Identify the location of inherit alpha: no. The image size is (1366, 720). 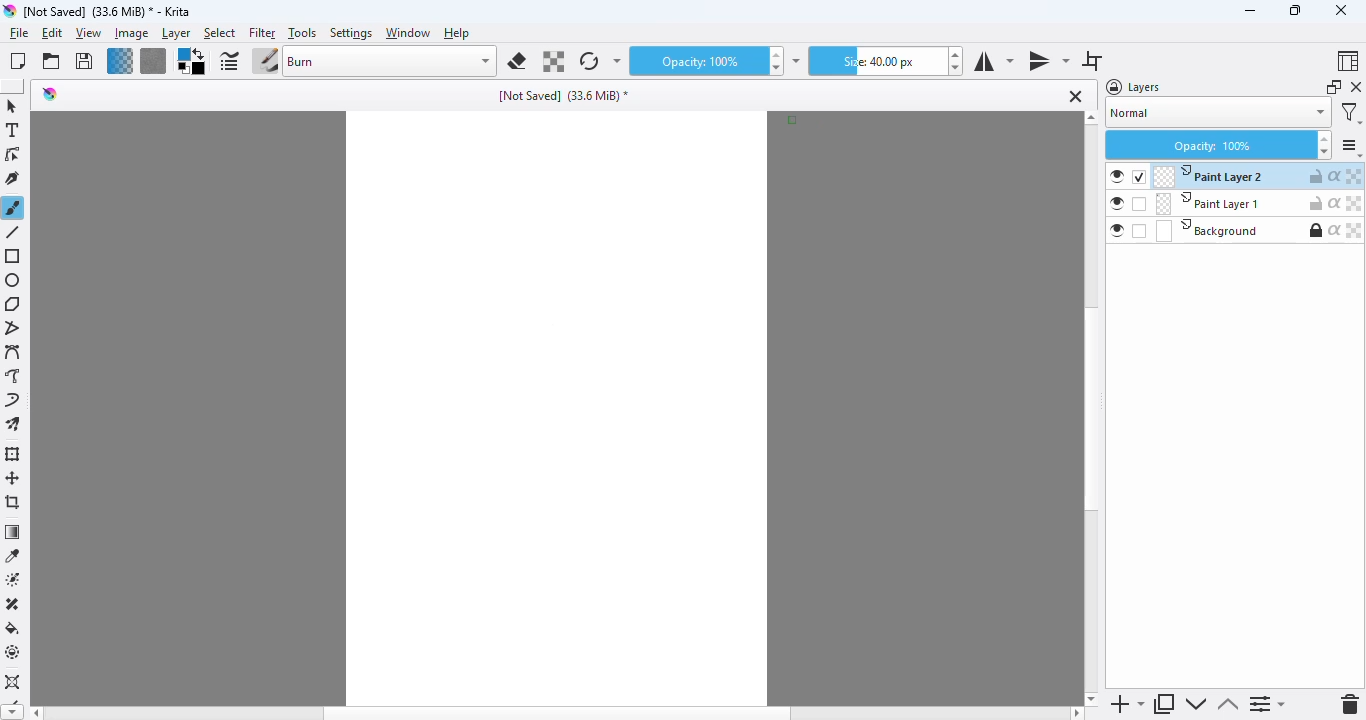
(1335, 175).